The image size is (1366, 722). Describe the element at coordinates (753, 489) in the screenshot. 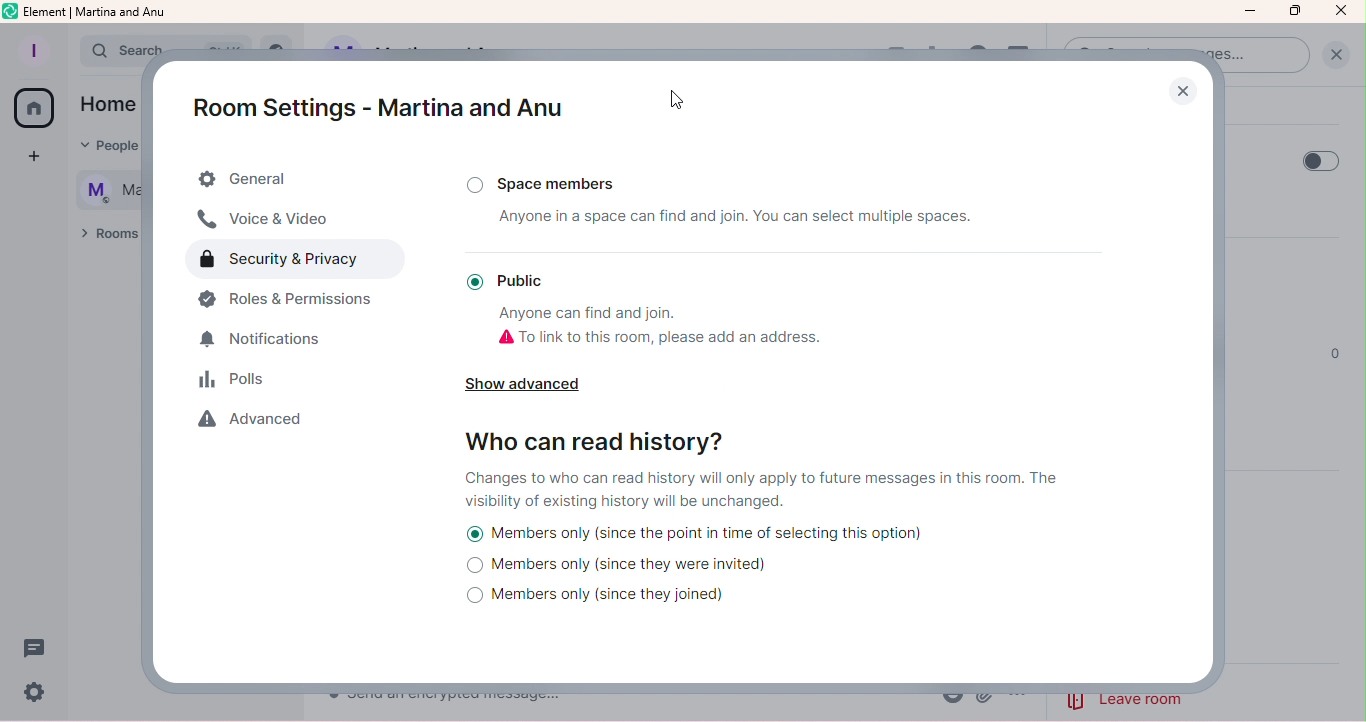

I see `Changes to who can read history will only apply to future messages in this room. The visibility of existing history will be unchanged.` at that location.